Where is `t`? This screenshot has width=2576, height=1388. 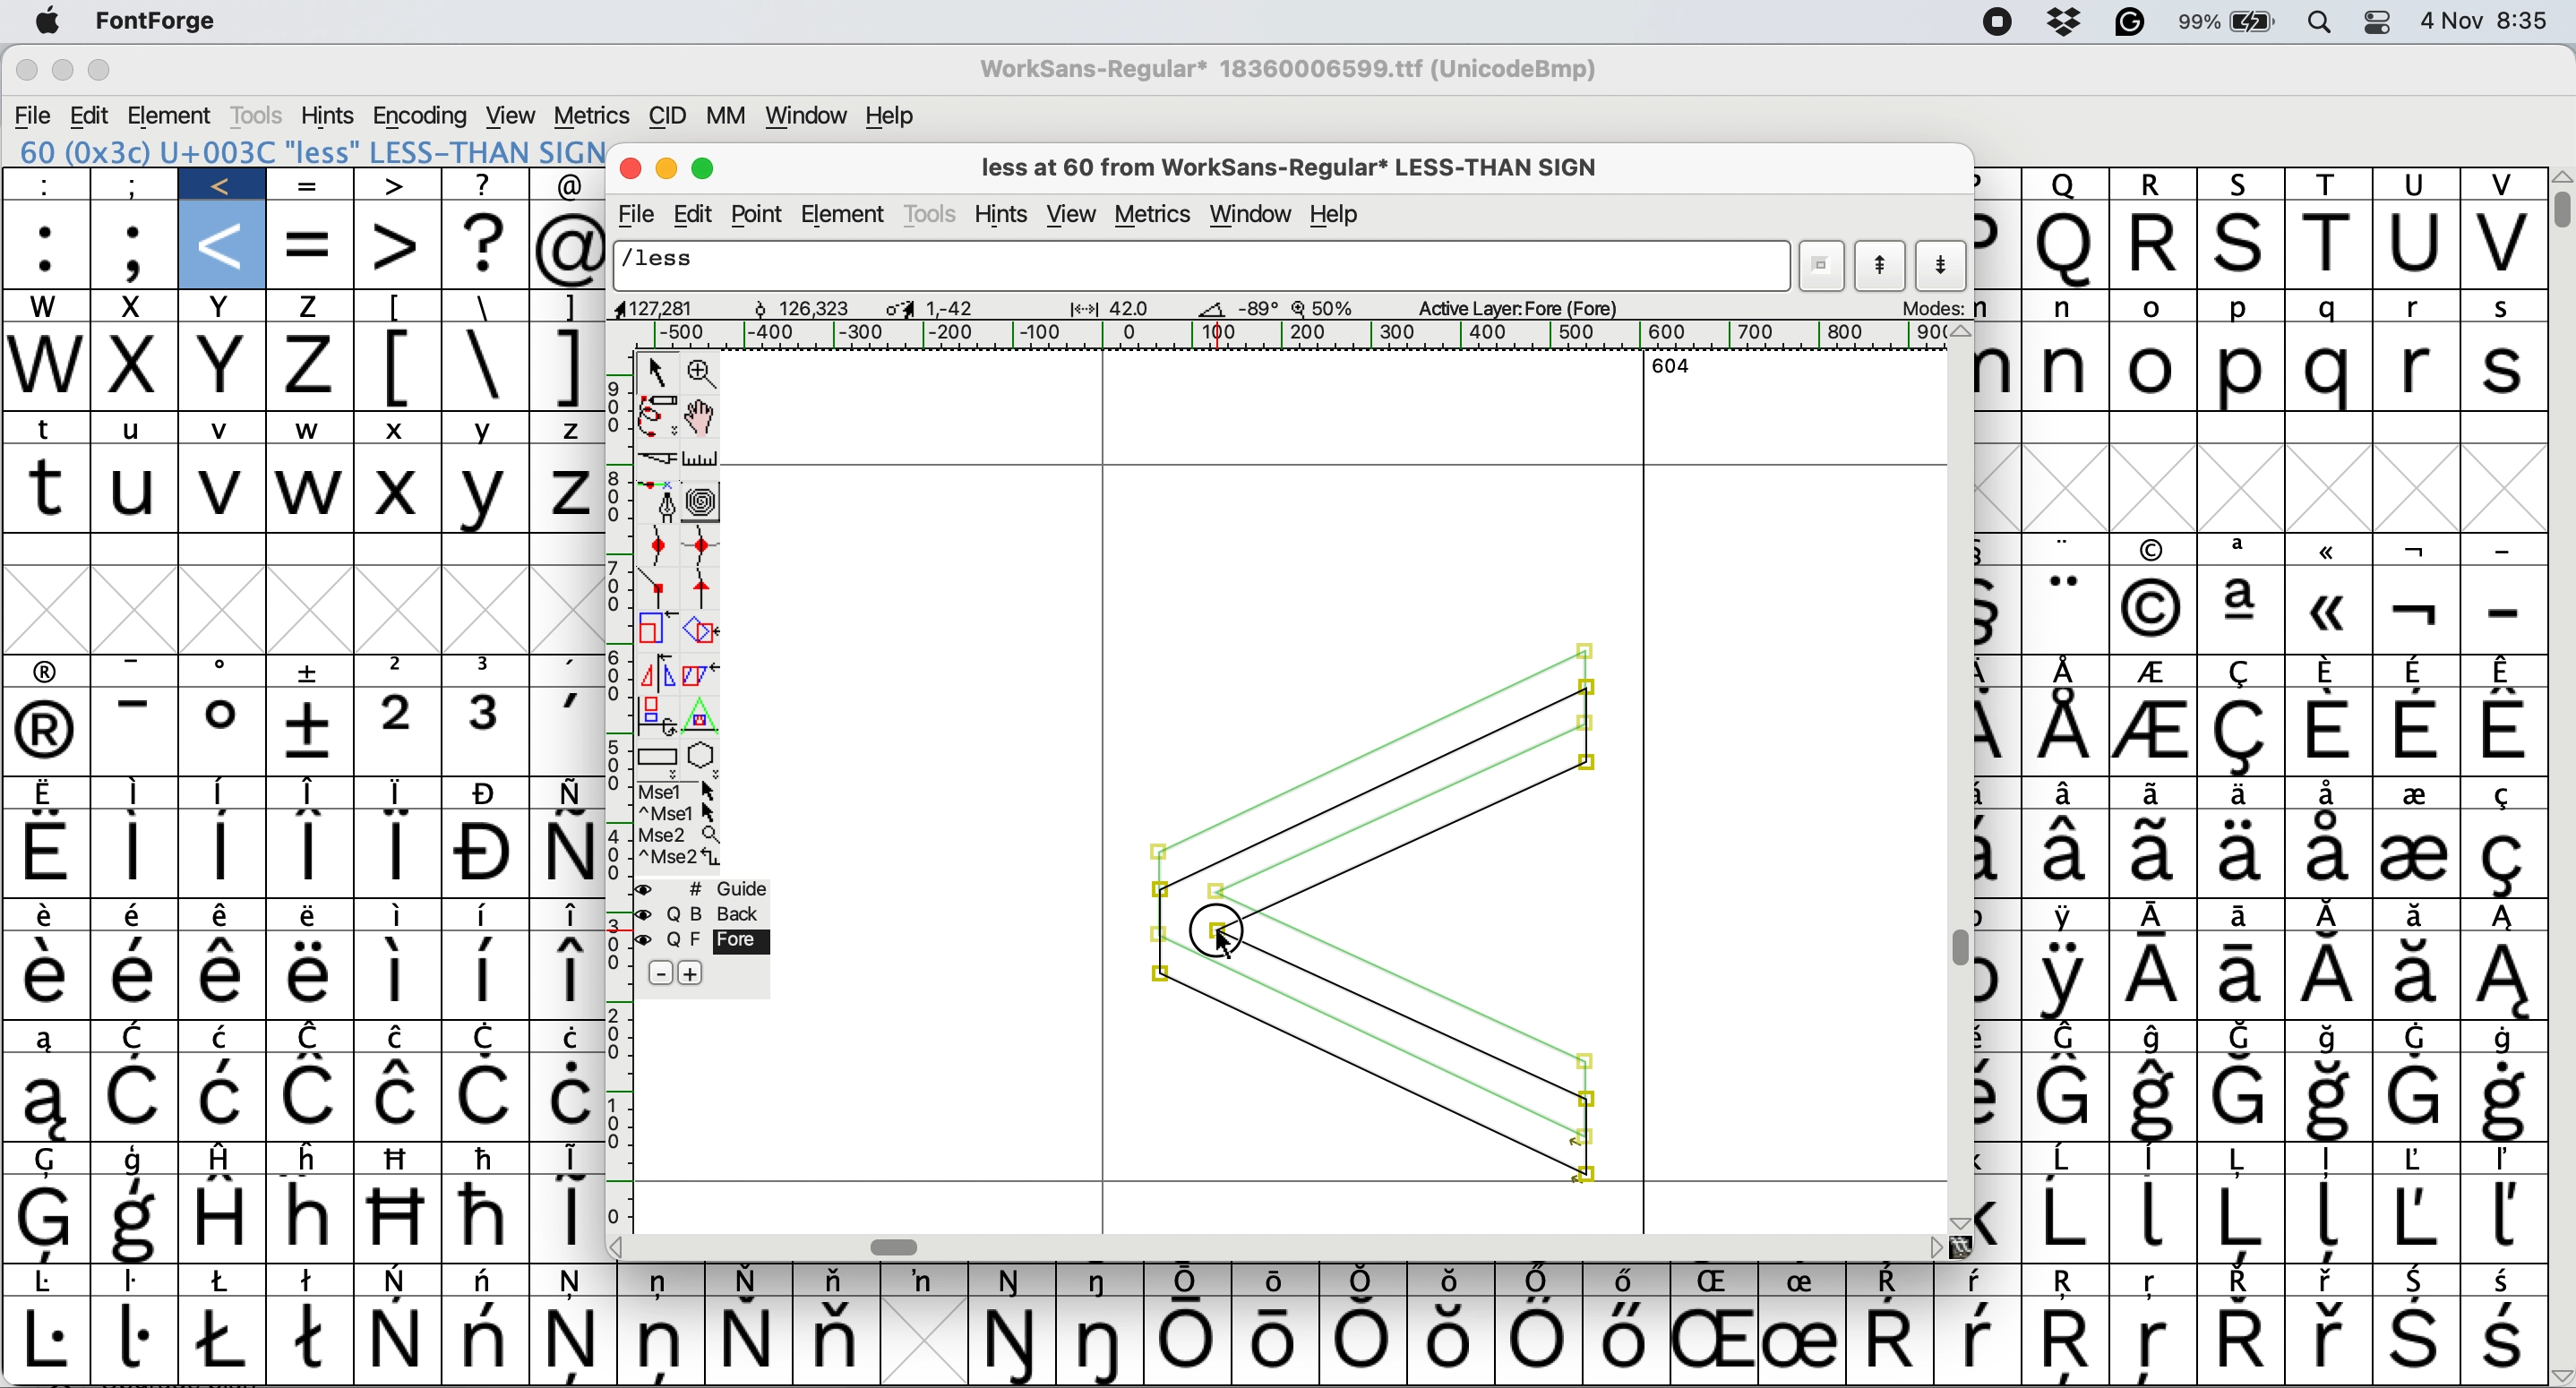 t is located at coordinates (2329, 244).